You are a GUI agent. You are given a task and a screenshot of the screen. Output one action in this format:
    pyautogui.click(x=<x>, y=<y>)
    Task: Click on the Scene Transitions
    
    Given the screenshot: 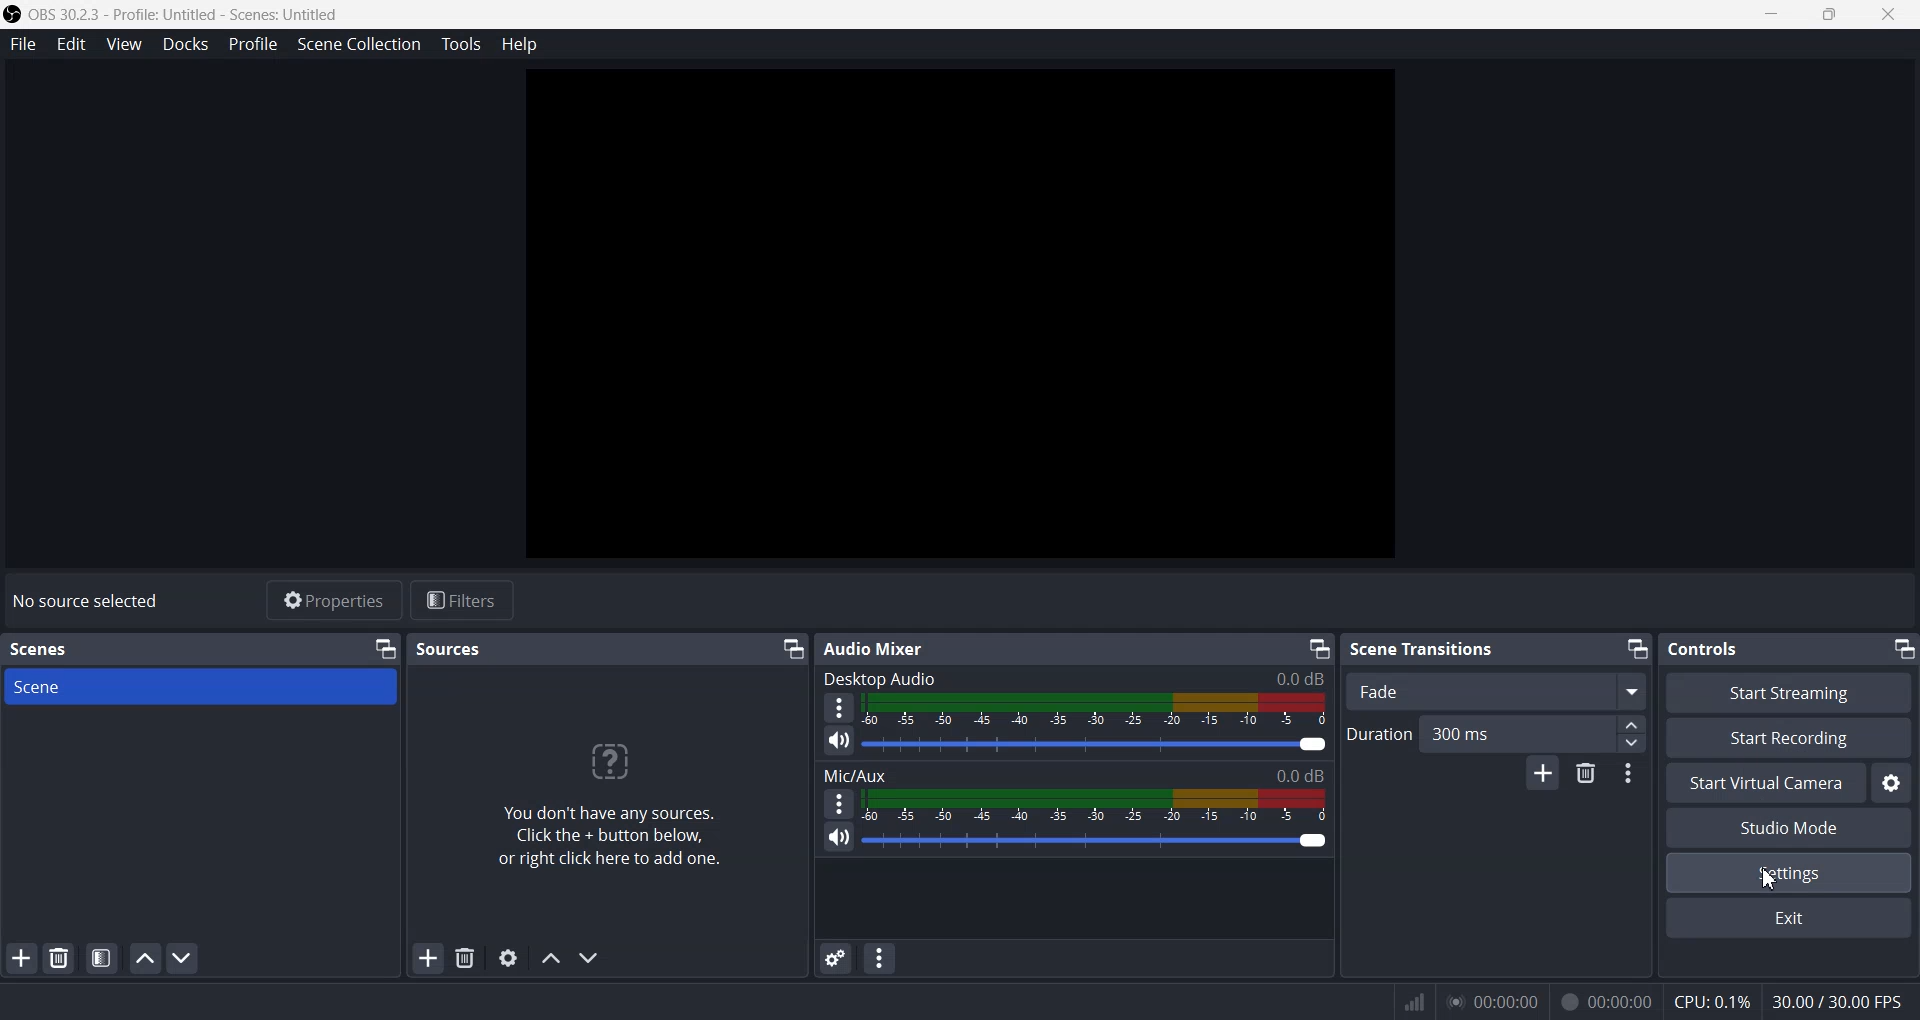 What is the action you would take?
    pyautogui.click(x=1426, y=649)
    